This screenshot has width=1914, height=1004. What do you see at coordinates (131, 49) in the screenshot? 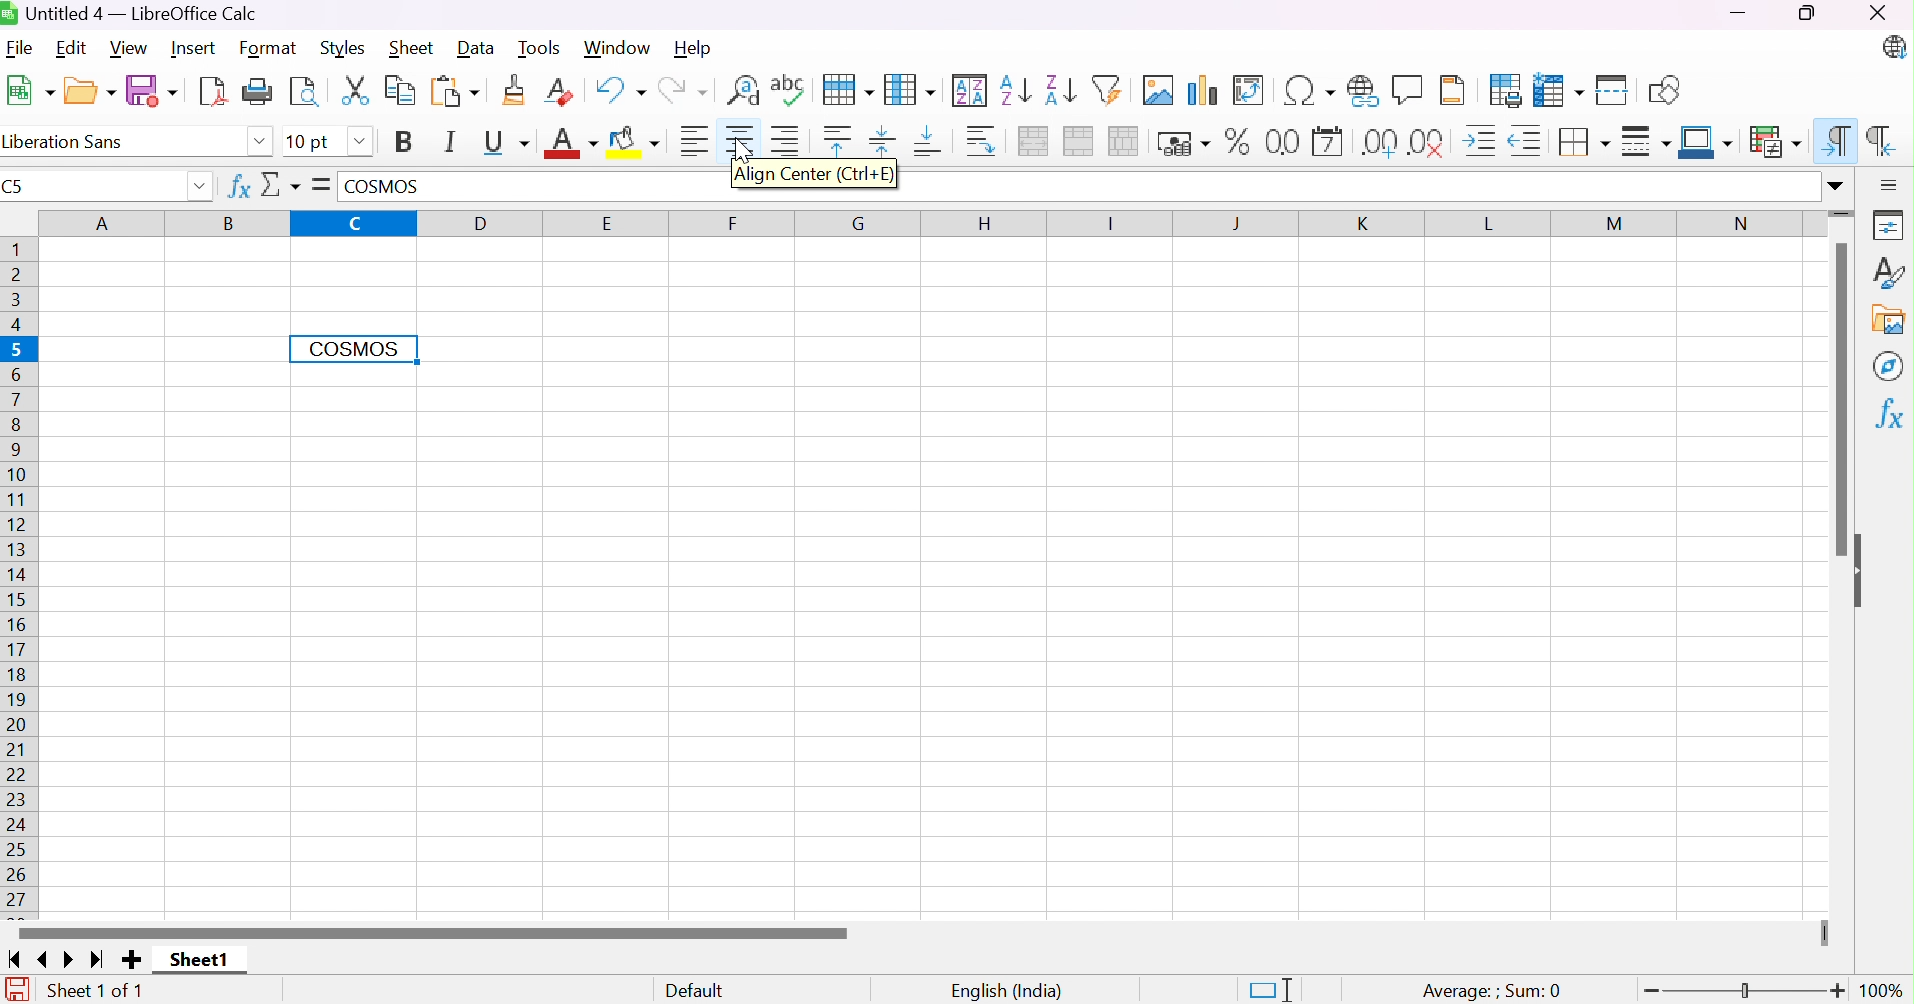
I see `View` at bounding box center [131, 49].